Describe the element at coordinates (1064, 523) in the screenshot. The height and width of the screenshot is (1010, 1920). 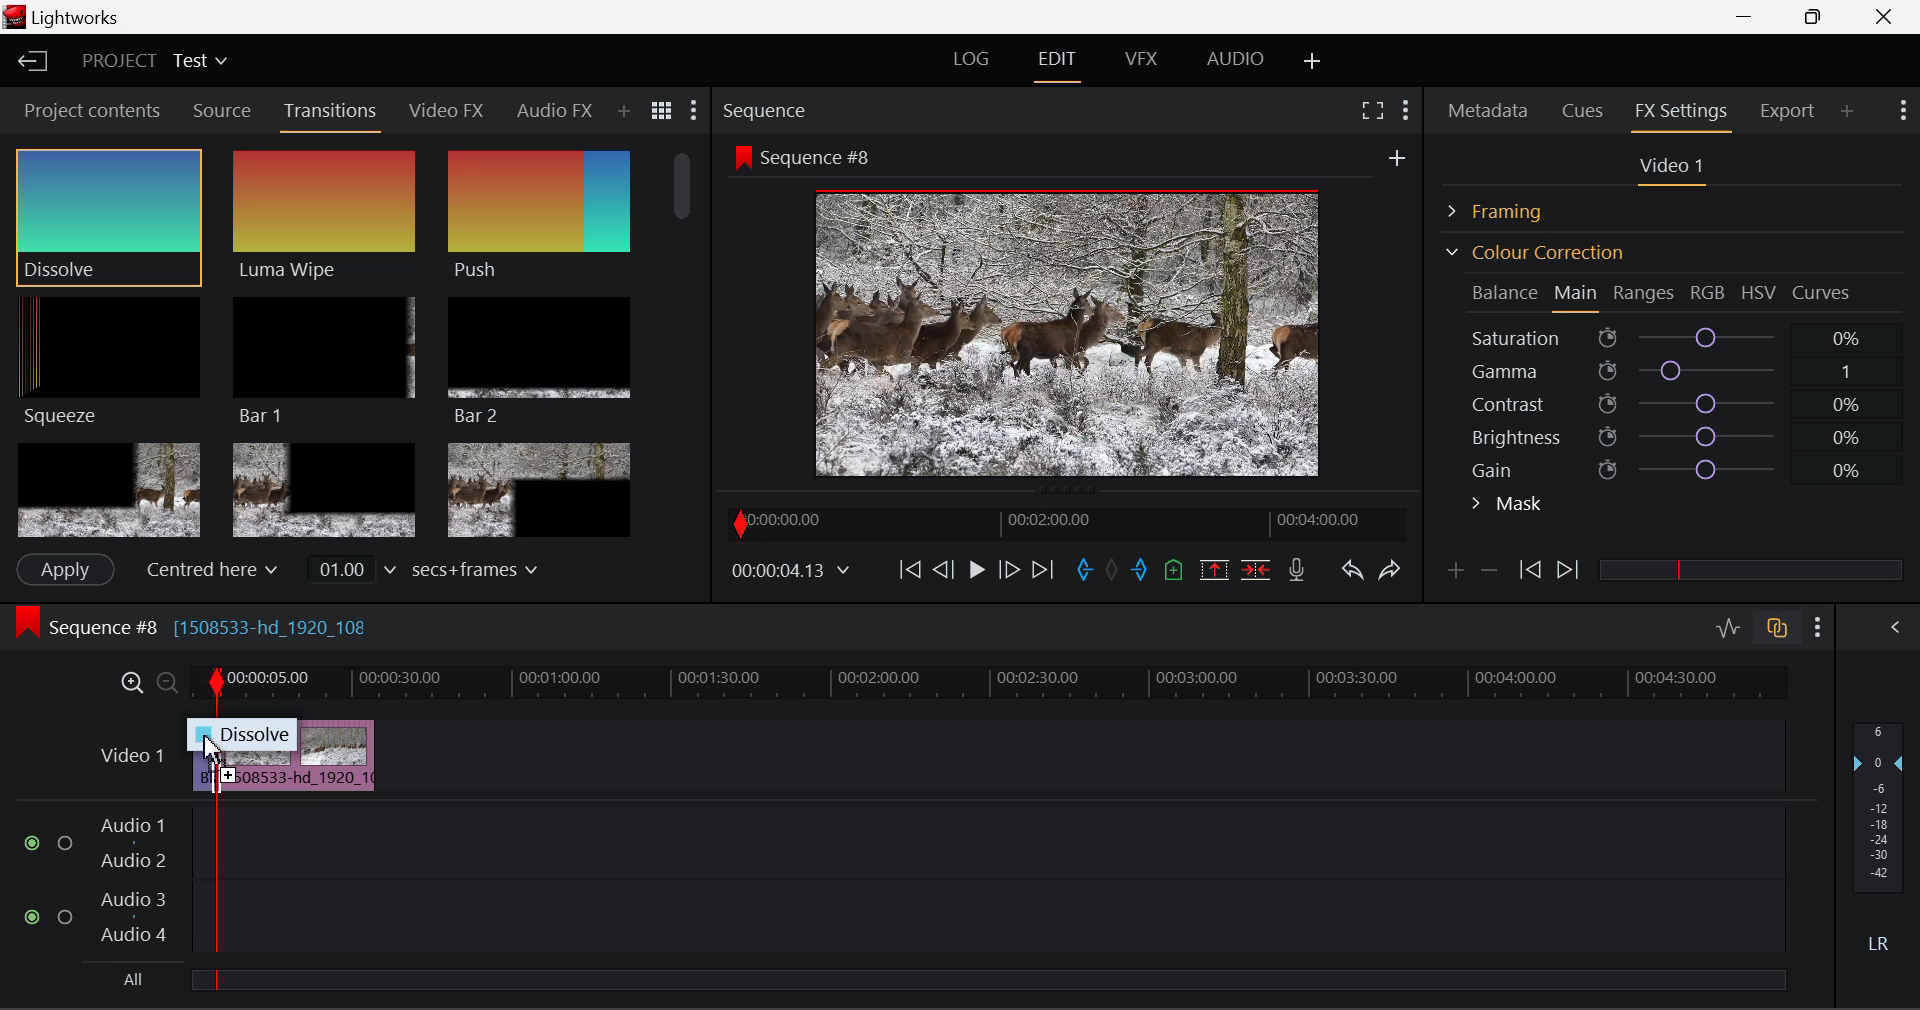
I see `Project Timeline Navigator` at that location.